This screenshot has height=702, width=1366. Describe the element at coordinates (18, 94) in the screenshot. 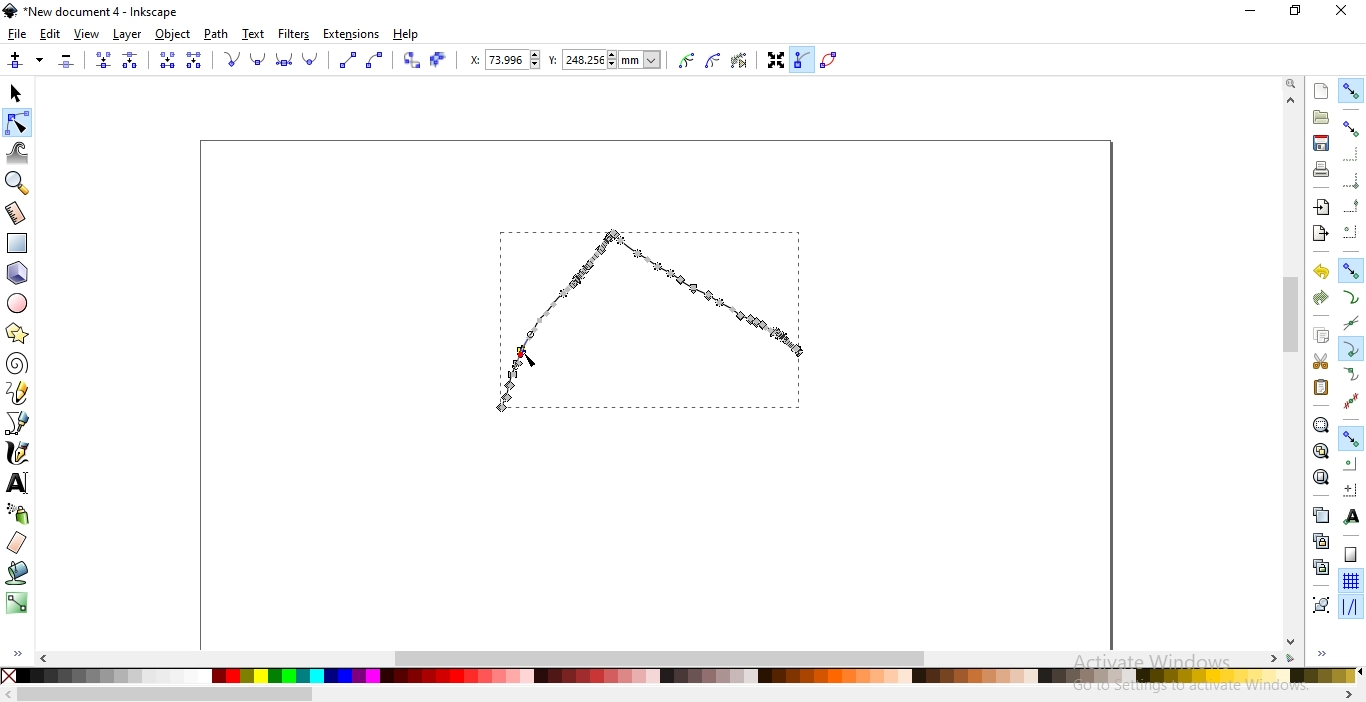

I see `select and transform objects` at that location.